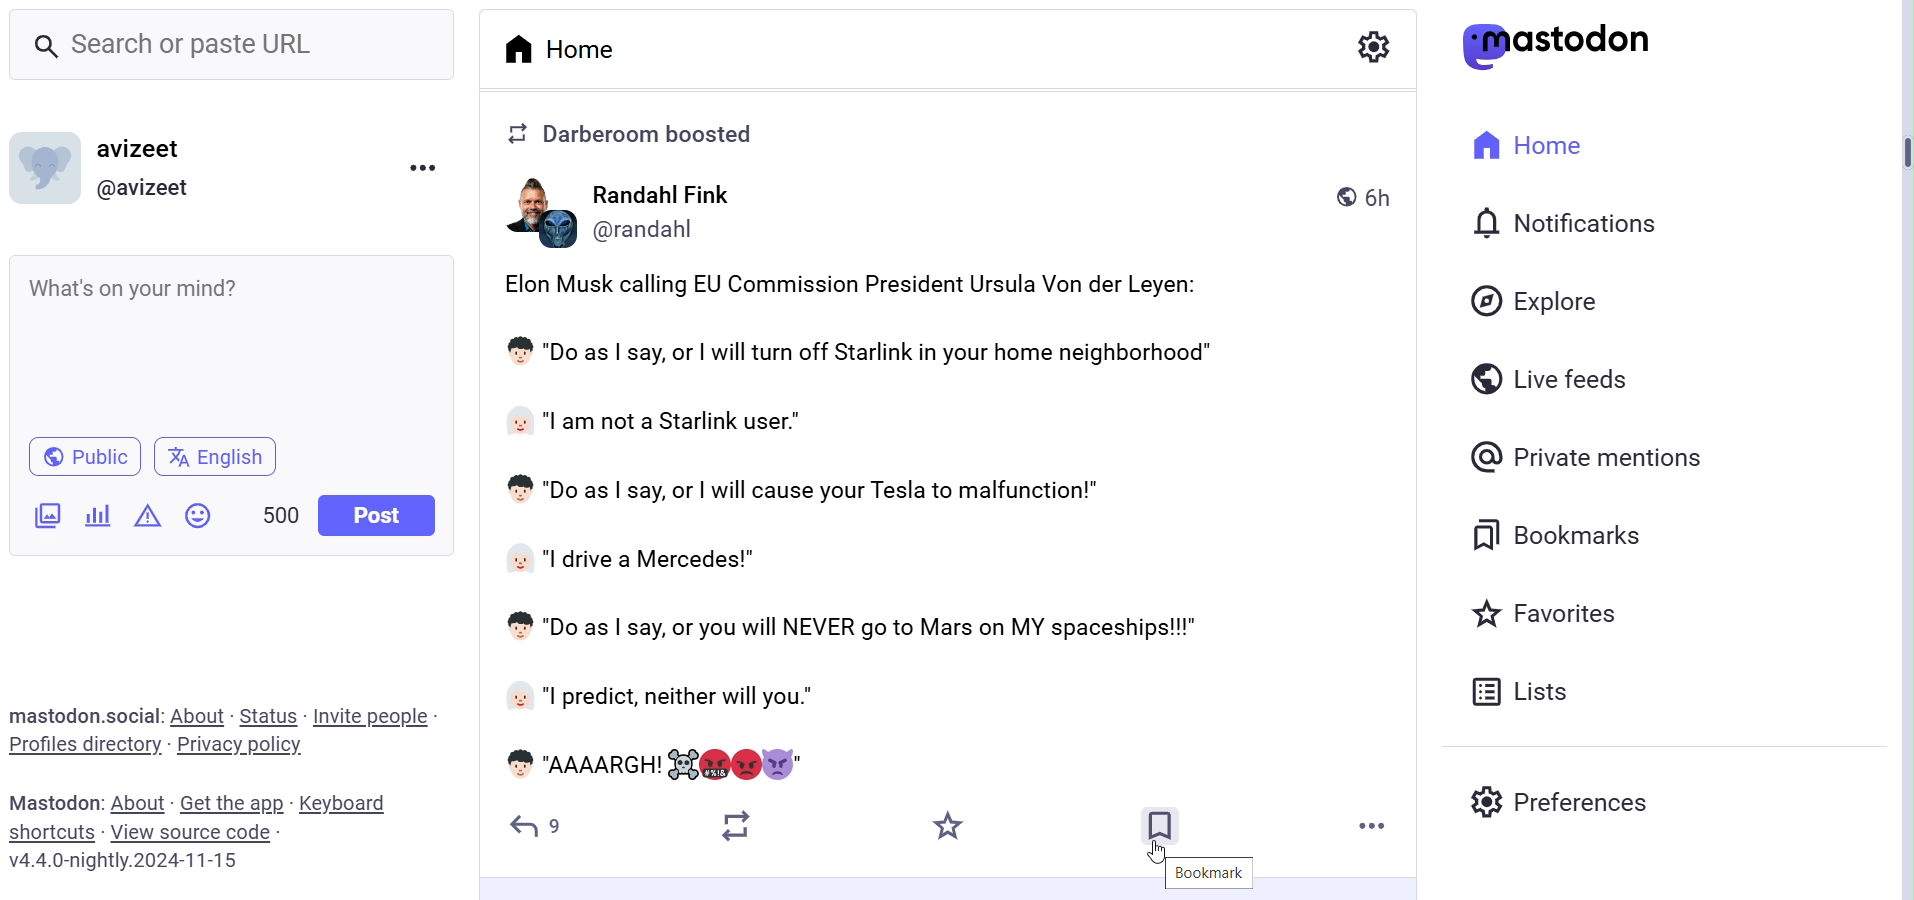 The image size is (1914, 900). What do you see at coordinates (1896, 469) in the screenshot?
I see `Vertical Scroll Bar` at bounding box center [1896, 469].